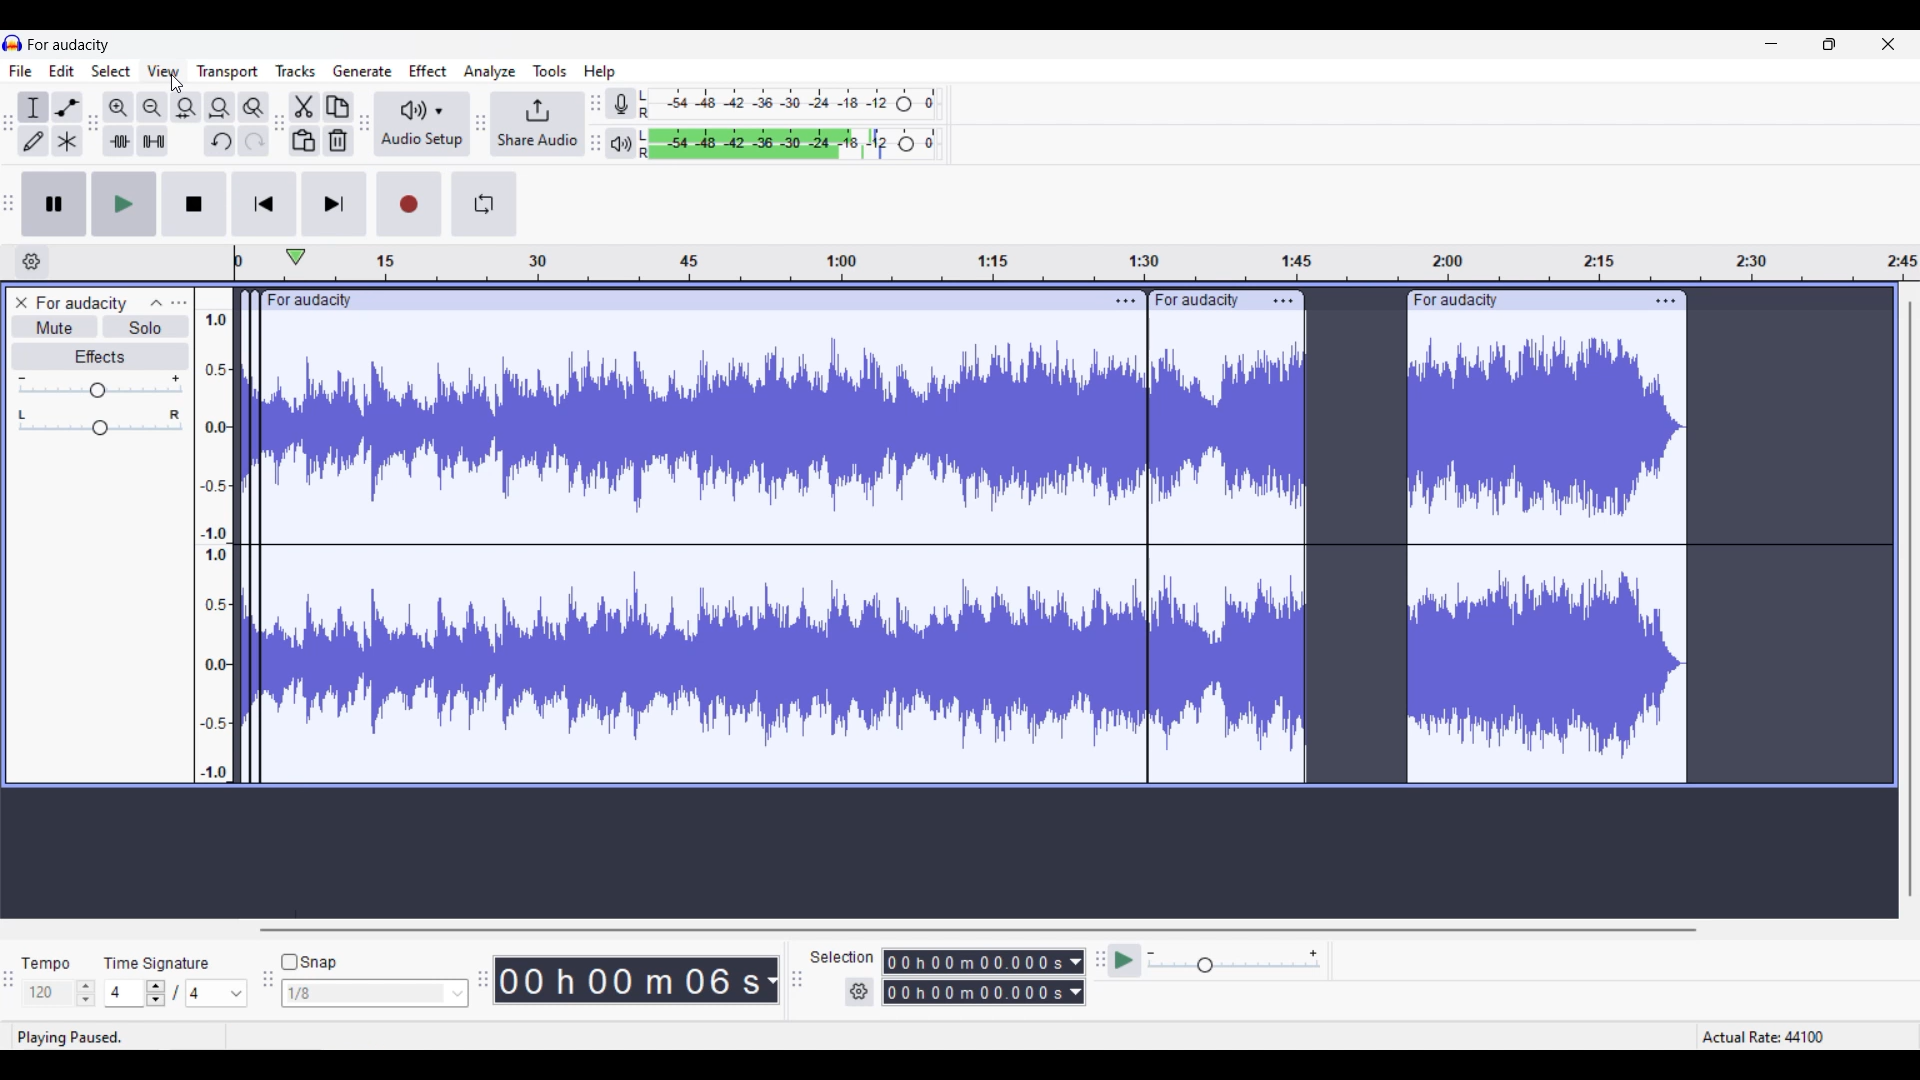  I want to click on selection, so click(843, 957).